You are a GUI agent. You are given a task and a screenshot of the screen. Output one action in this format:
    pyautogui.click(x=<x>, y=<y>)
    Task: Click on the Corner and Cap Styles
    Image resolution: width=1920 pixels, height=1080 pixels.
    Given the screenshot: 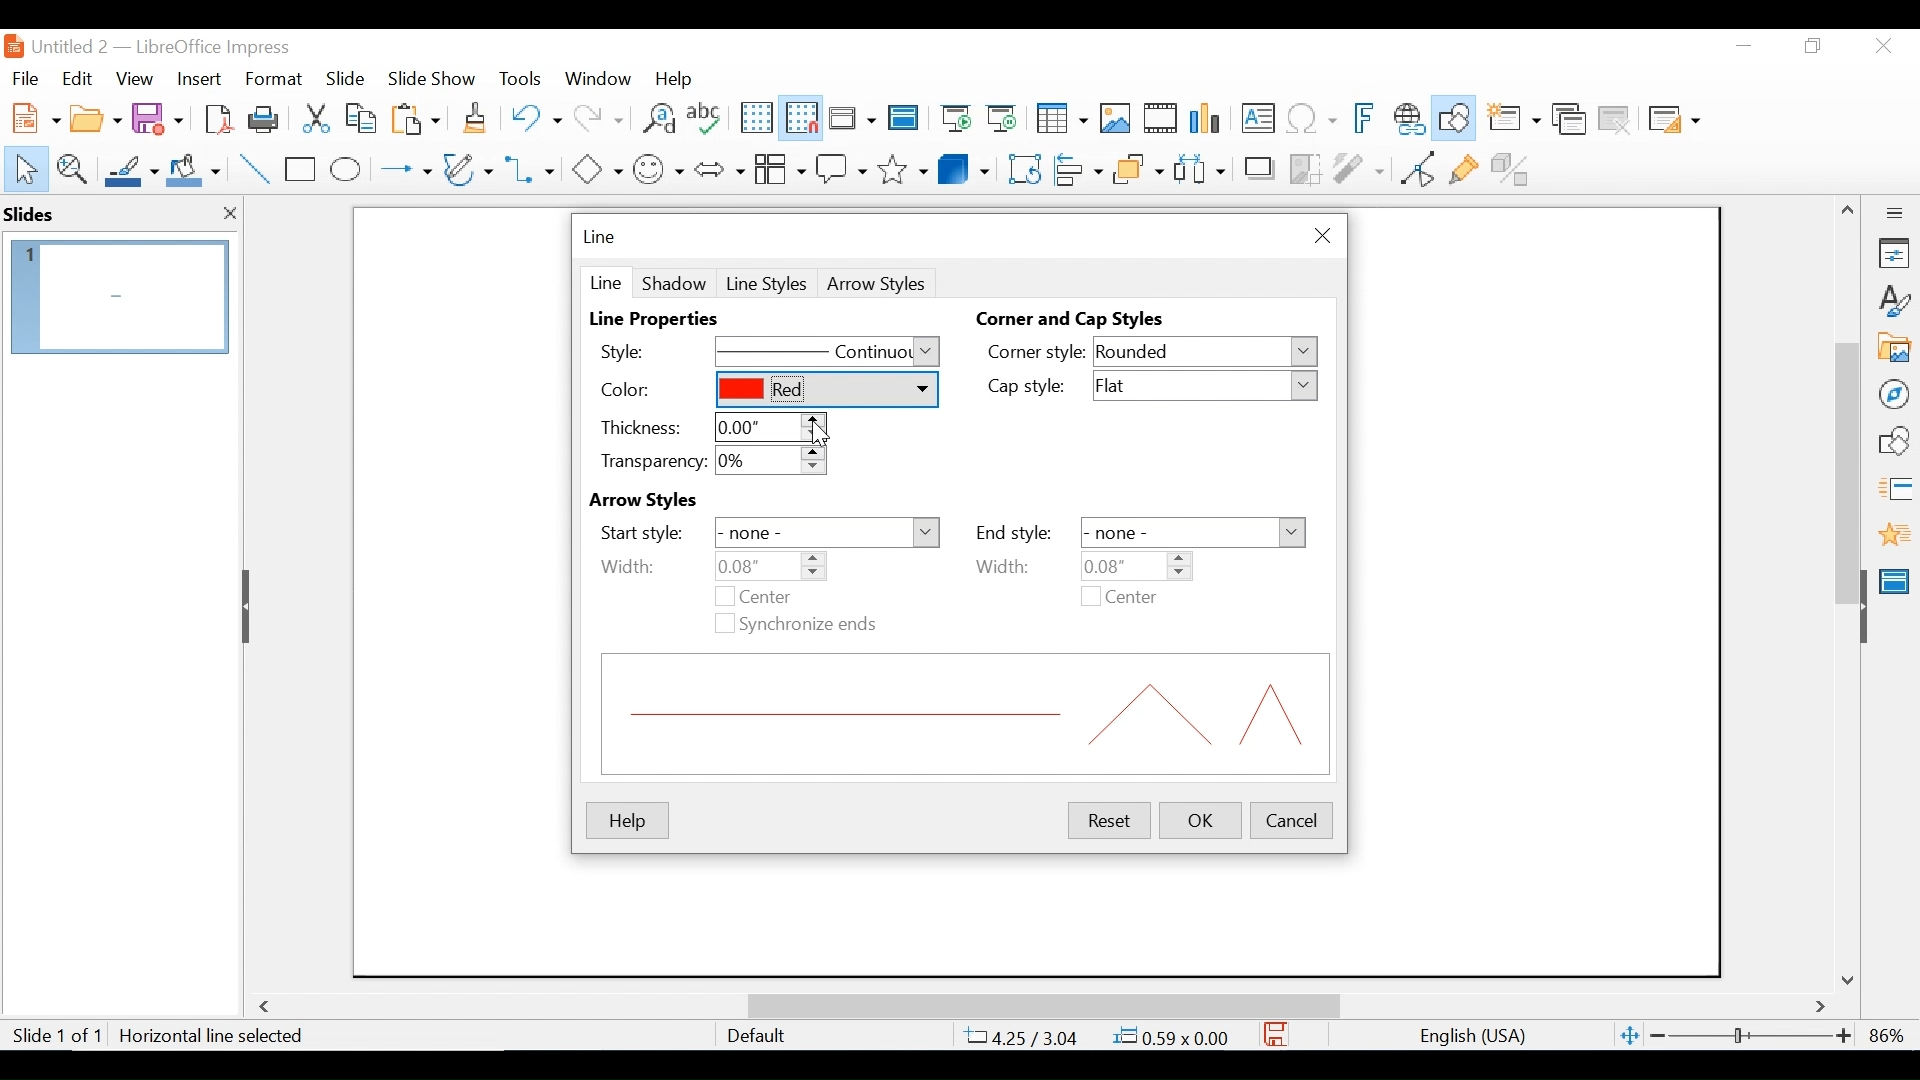 What is the action you would take?
    pyautogui.click(x=1075, y=320)
    